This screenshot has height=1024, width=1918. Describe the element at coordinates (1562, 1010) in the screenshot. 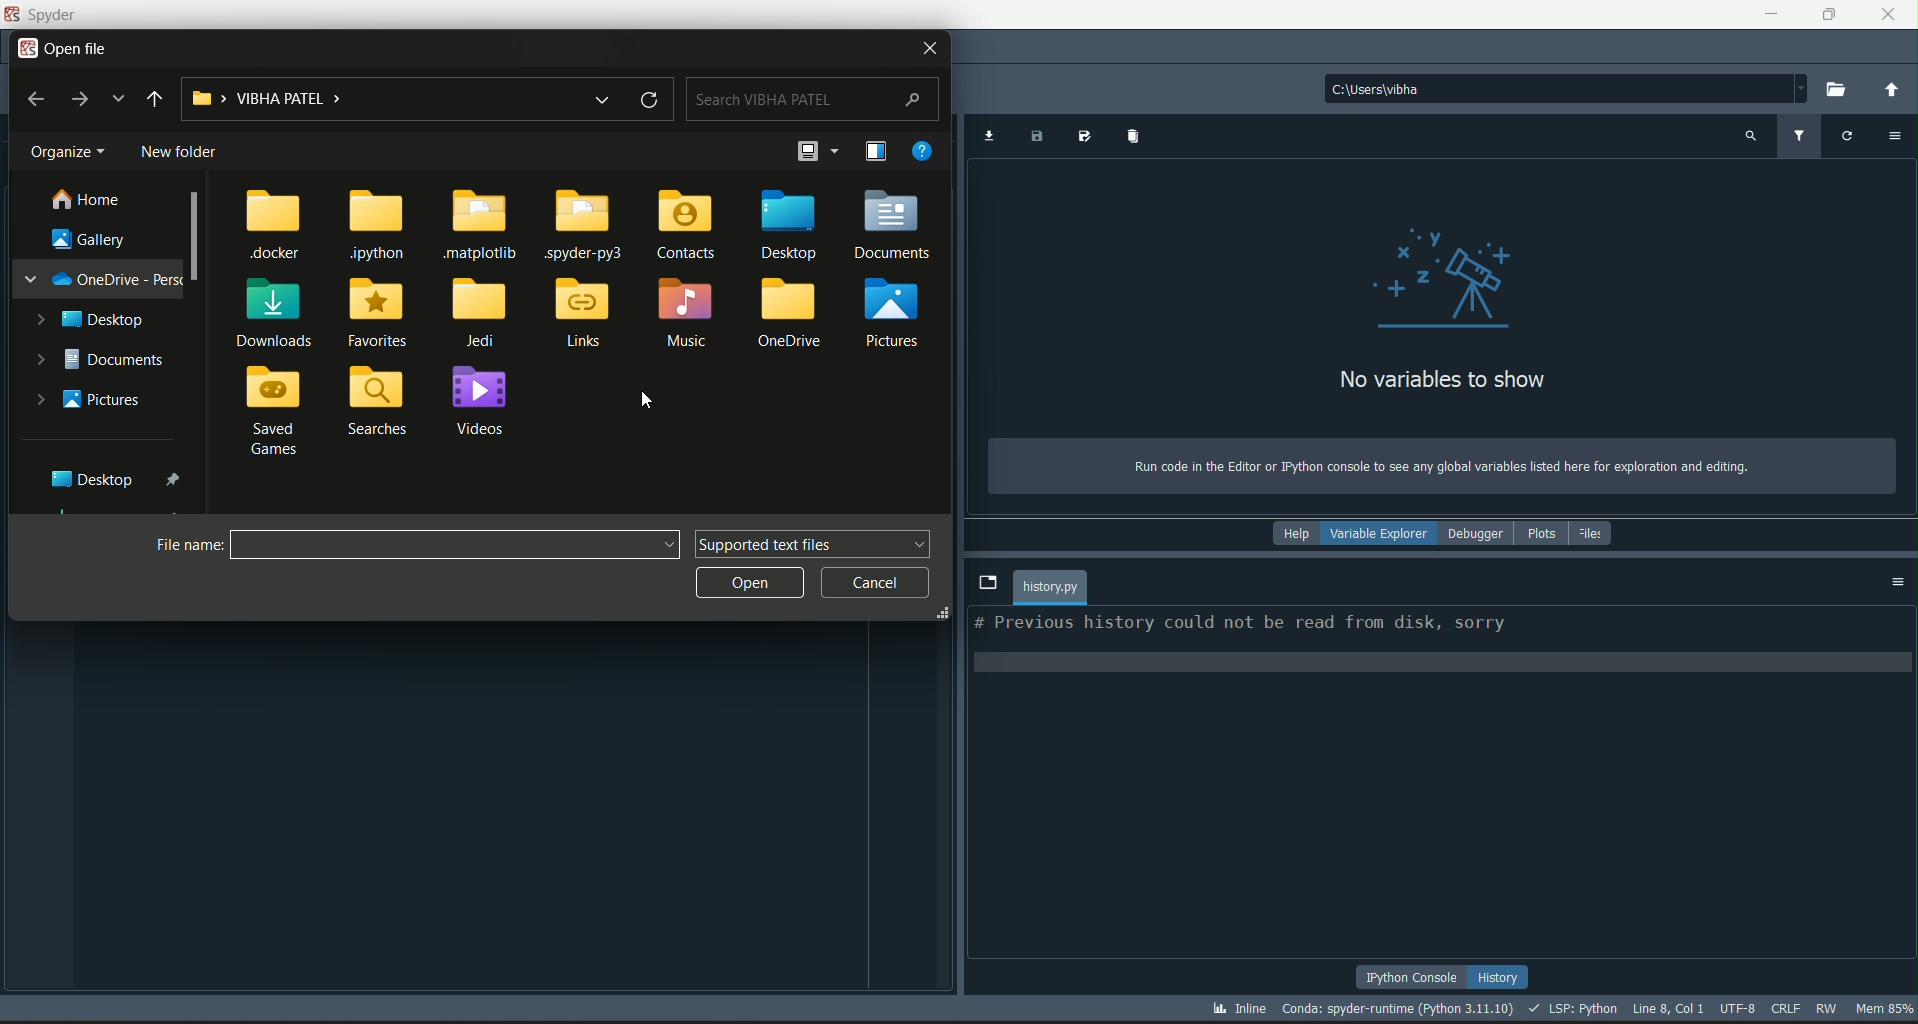

I see `stats` at that location.